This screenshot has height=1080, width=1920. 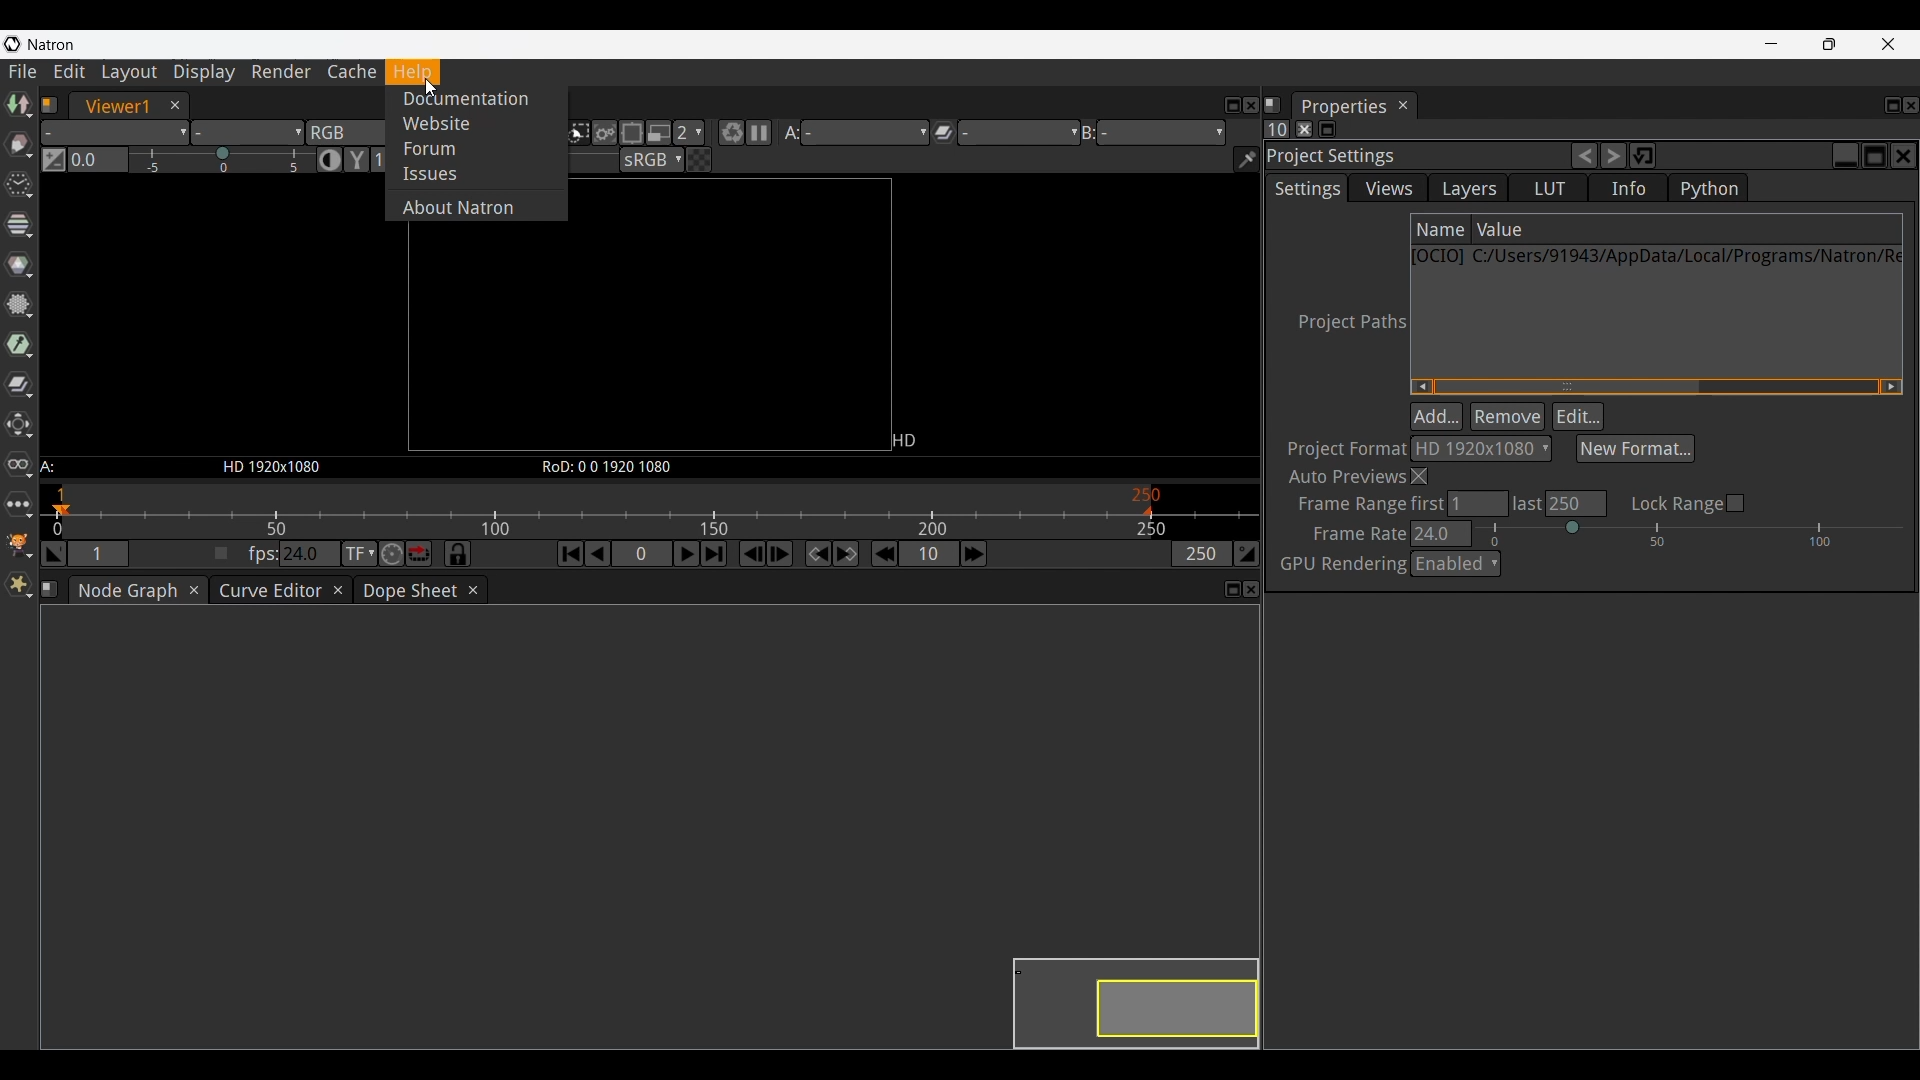 I want to click on GPU rendering, so click(x=1344, y=563).